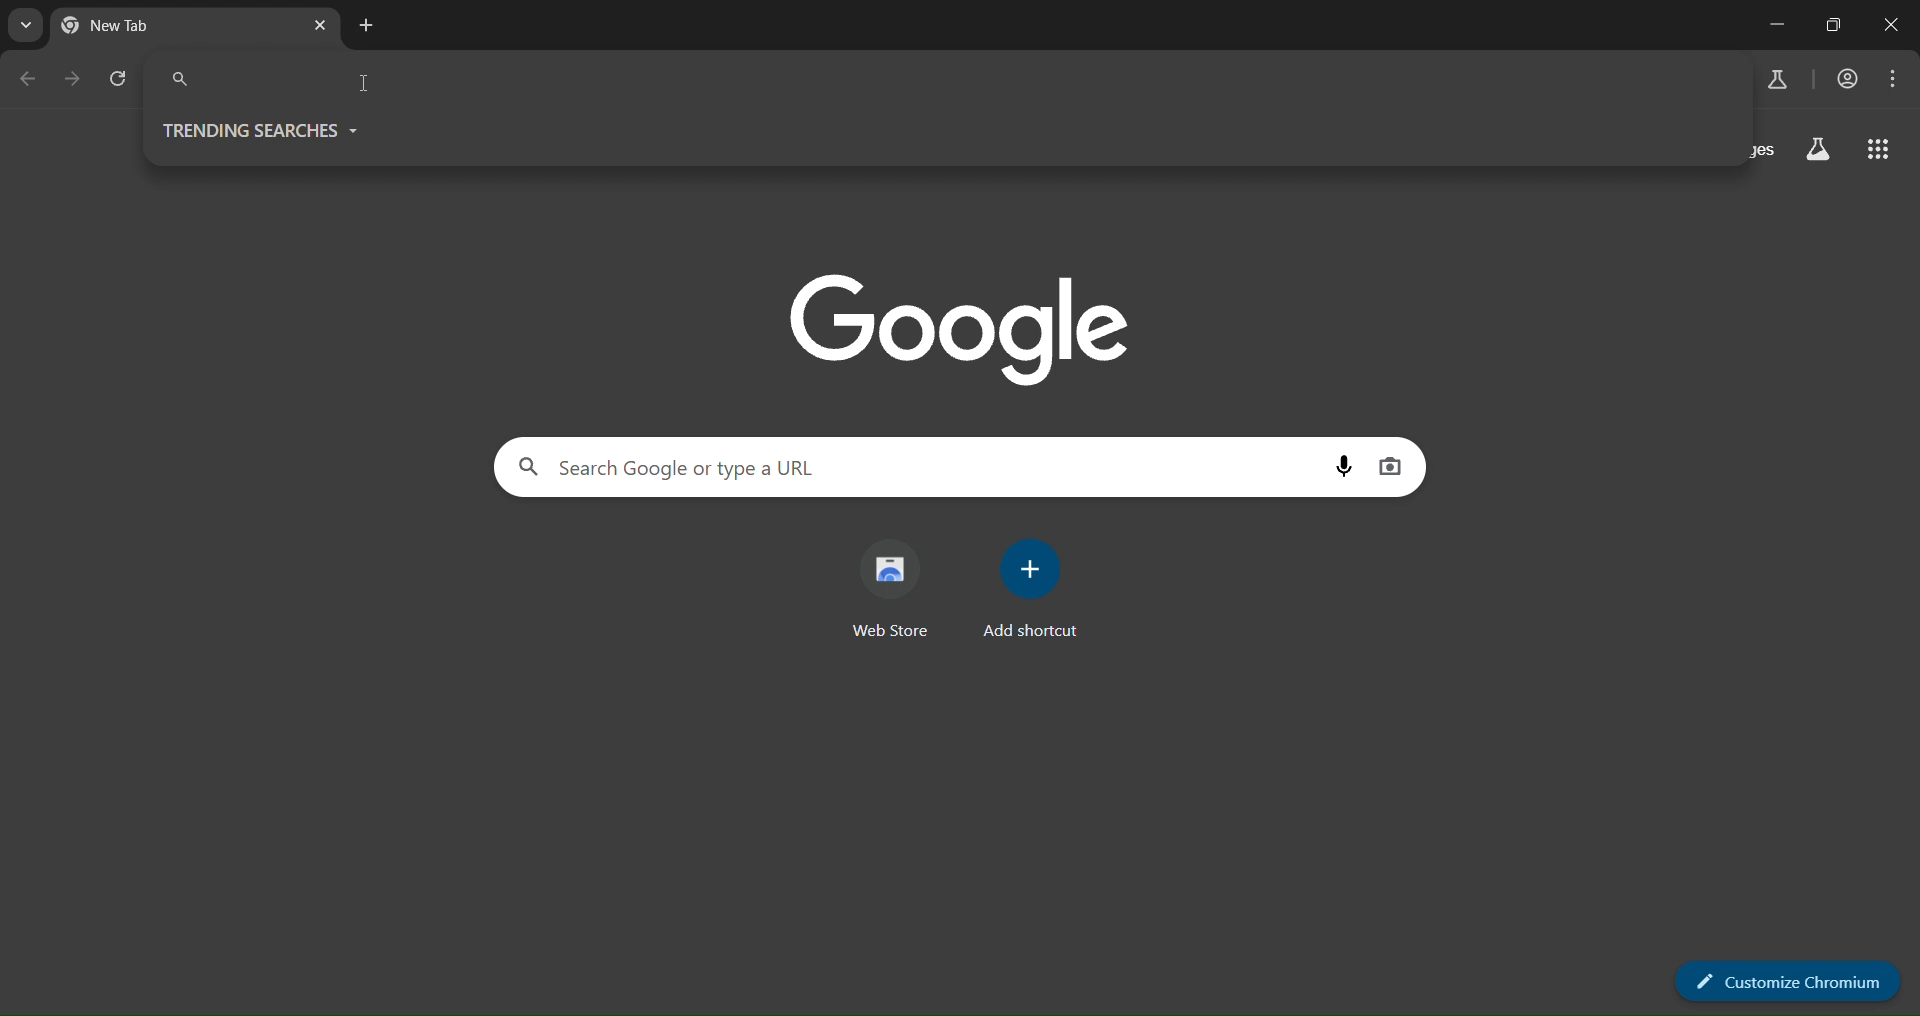 Image resolution: width=1920 pixels, height=1016 pixels. What do you see at coordinates (1819, 149) in the screenshot?
I see `search labs` at bounding box center [1819, 149].